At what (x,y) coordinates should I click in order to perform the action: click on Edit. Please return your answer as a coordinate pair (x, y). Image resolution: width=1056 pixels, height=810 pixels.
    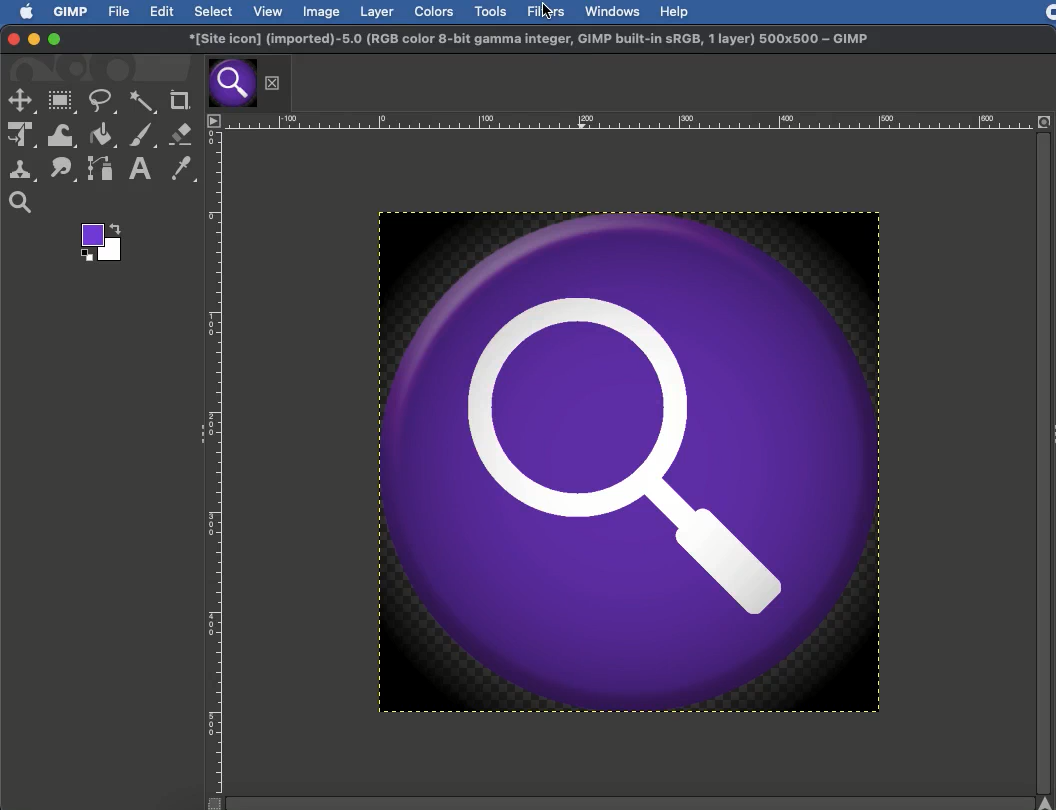
    Looking at the image, I should click on (163, 12).